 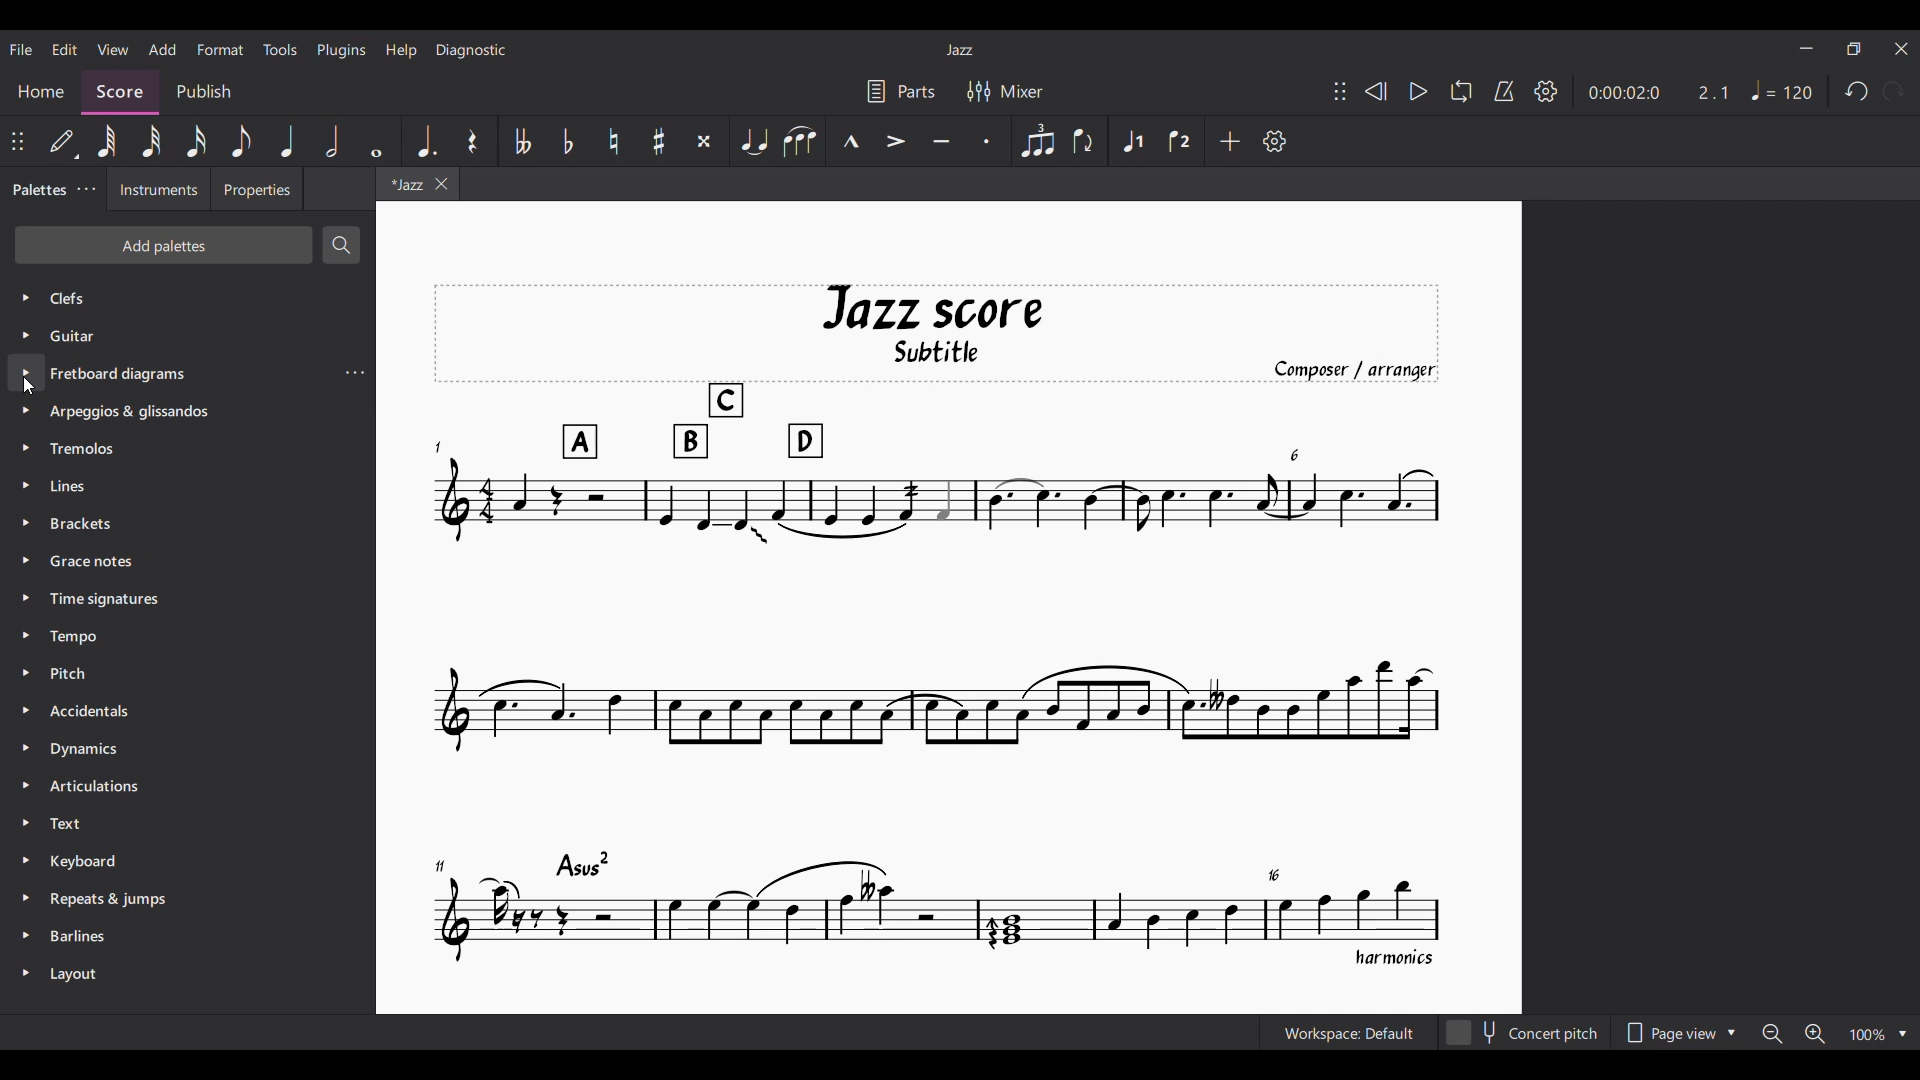 I want to click on Accidentals, so click(x=96, y=711).